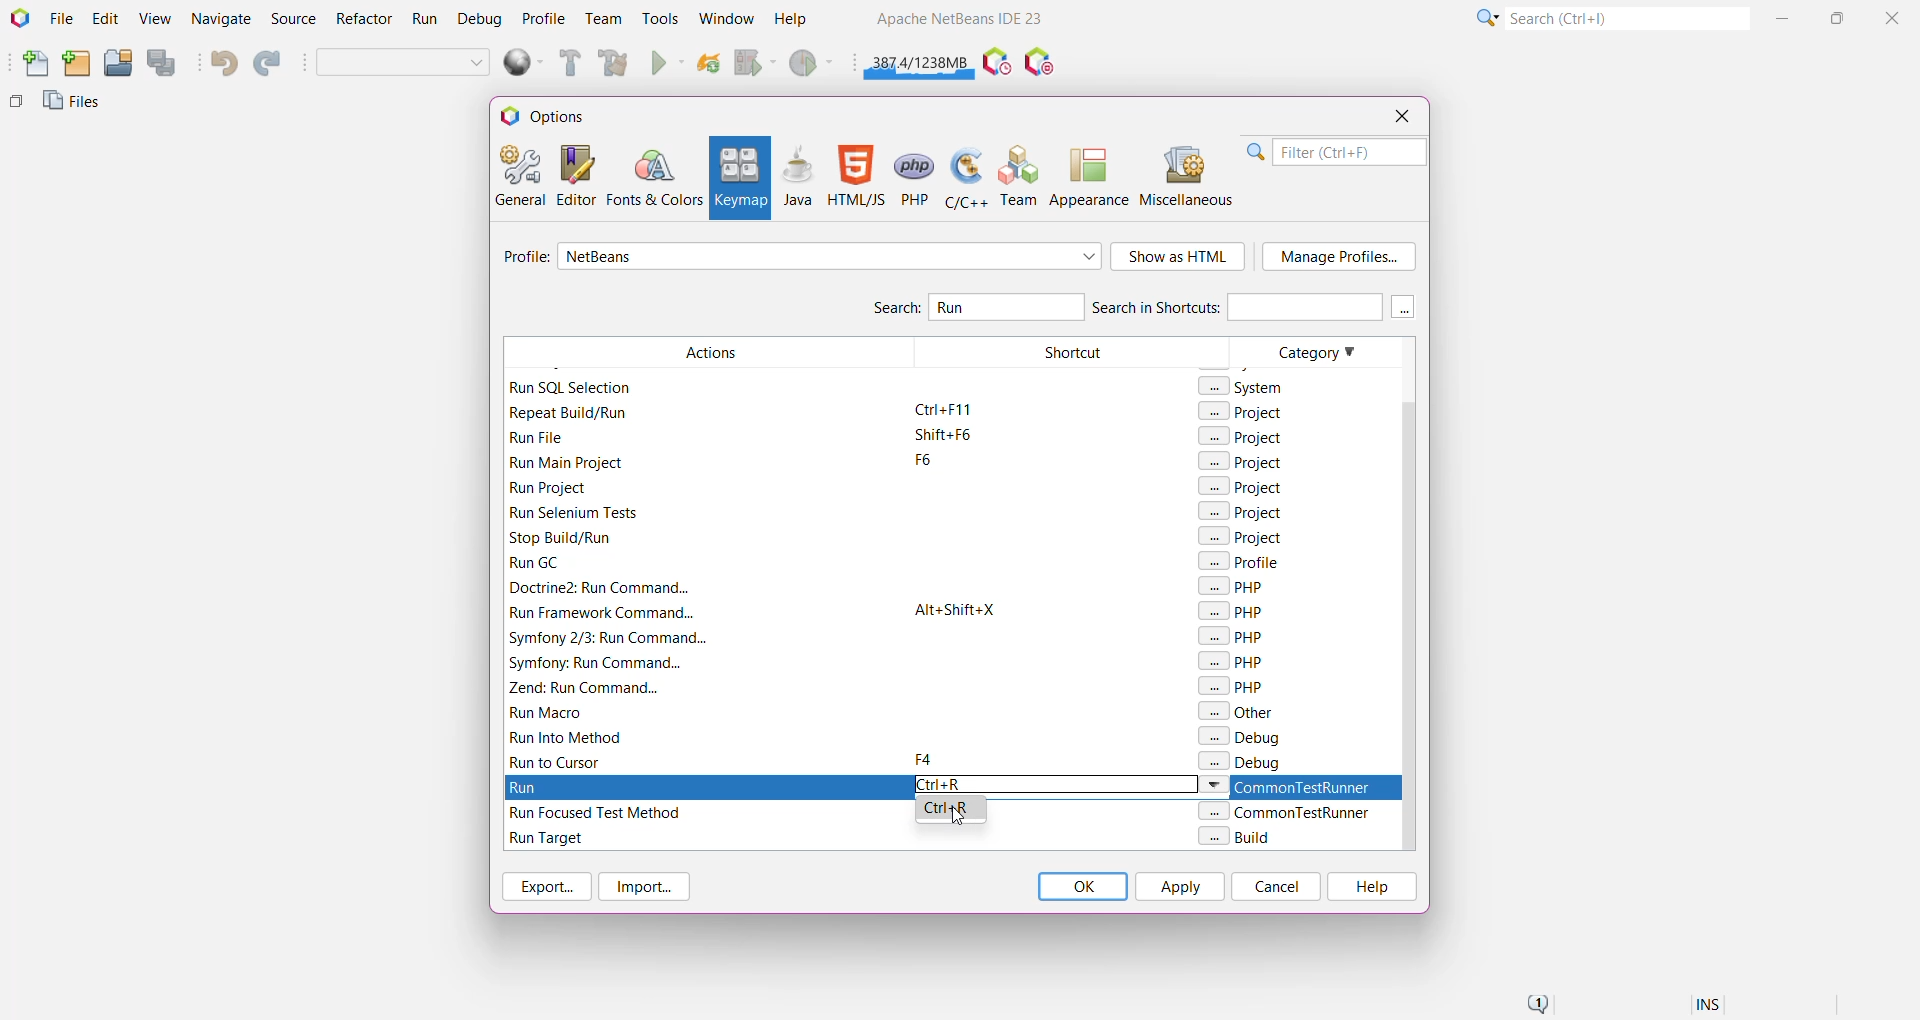 The height and width of the screenshot is (1020, 1920). I want to click on Options, so click(552, 115).